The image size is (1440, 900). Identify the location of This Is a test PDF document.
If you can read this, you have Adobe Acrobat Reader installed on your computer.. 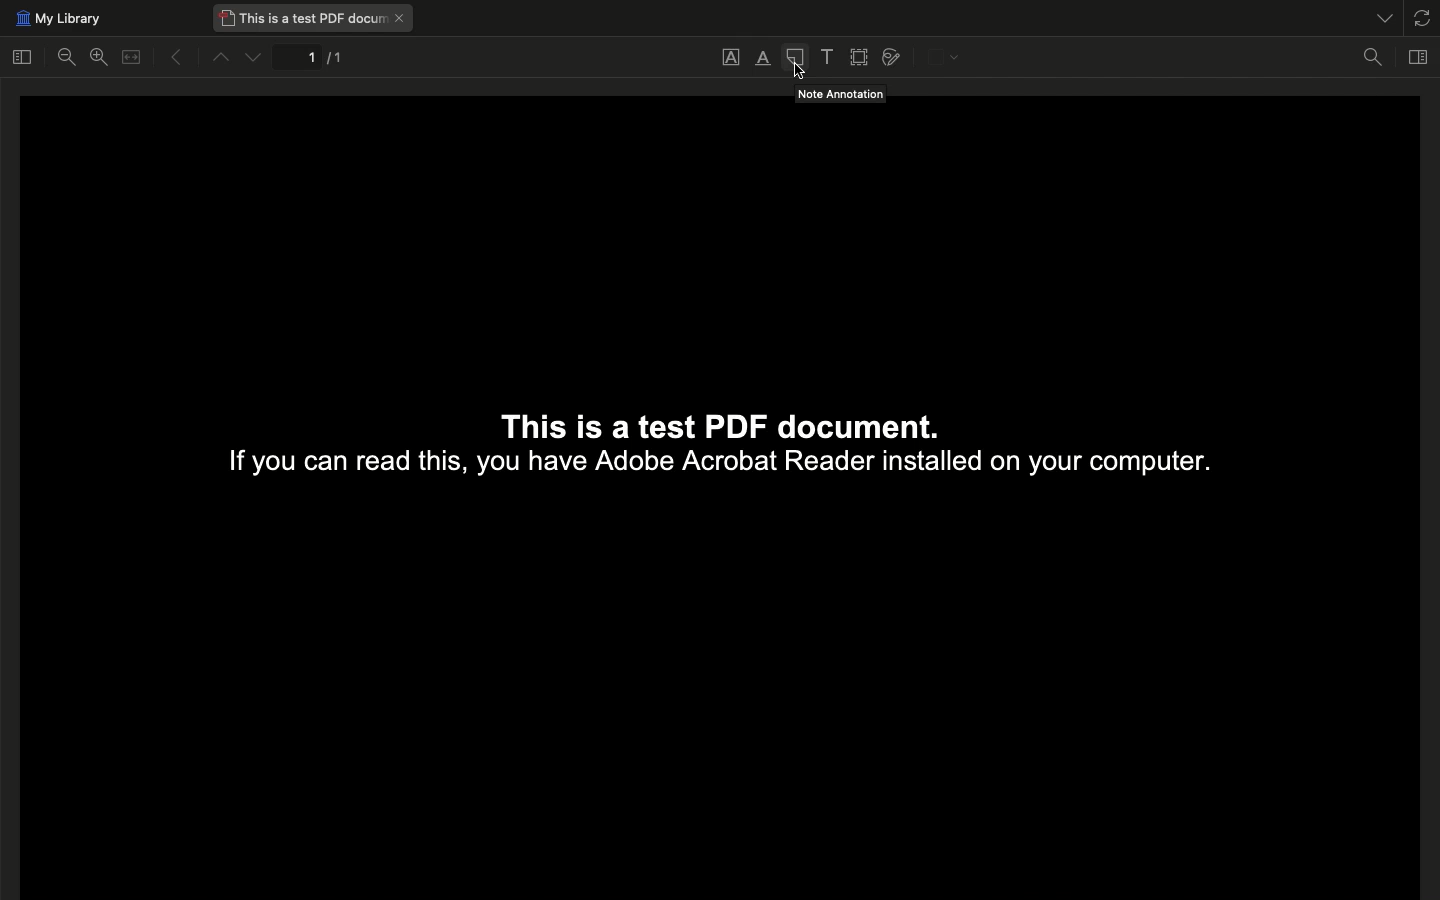
(753, 451).